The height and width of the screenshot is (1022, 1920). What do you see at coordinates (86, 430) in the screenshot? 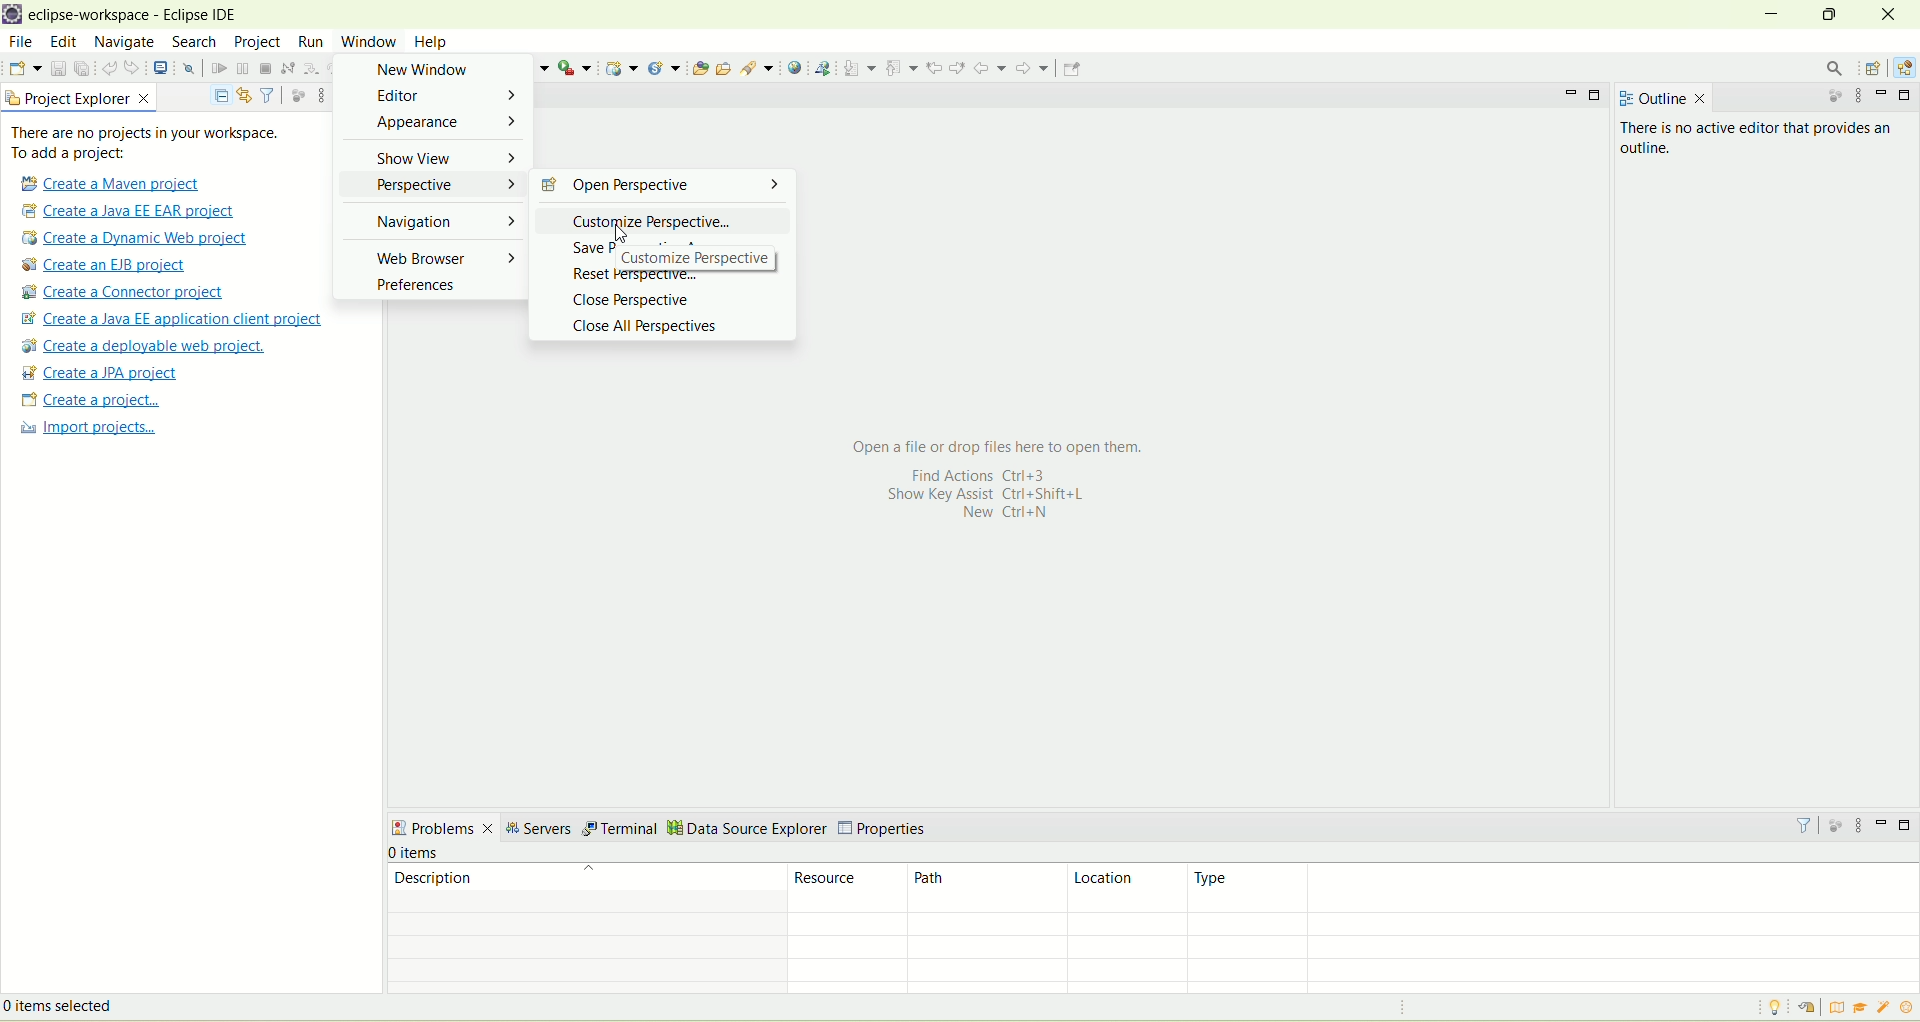
I see `import projects` at bounding box center [86, 430].